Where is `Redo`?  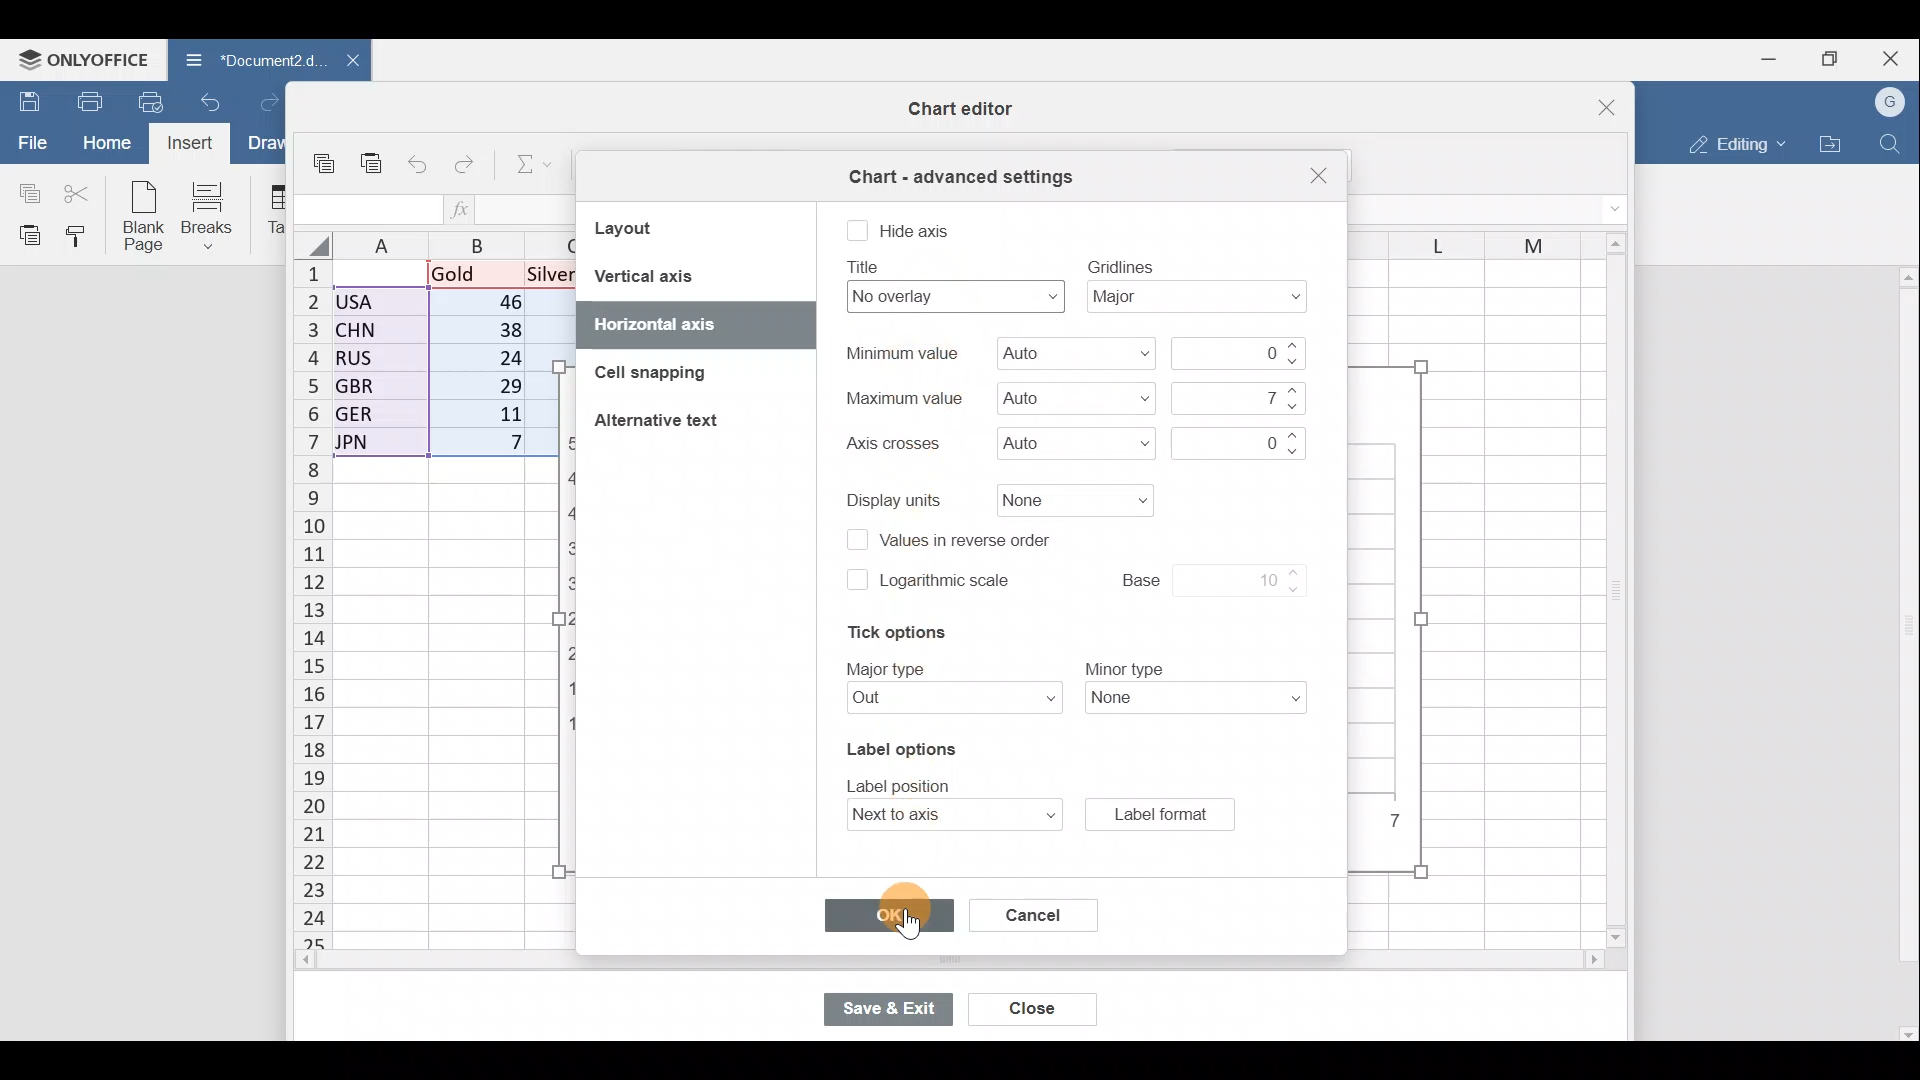
Redo is located at coordinates (468, 160).